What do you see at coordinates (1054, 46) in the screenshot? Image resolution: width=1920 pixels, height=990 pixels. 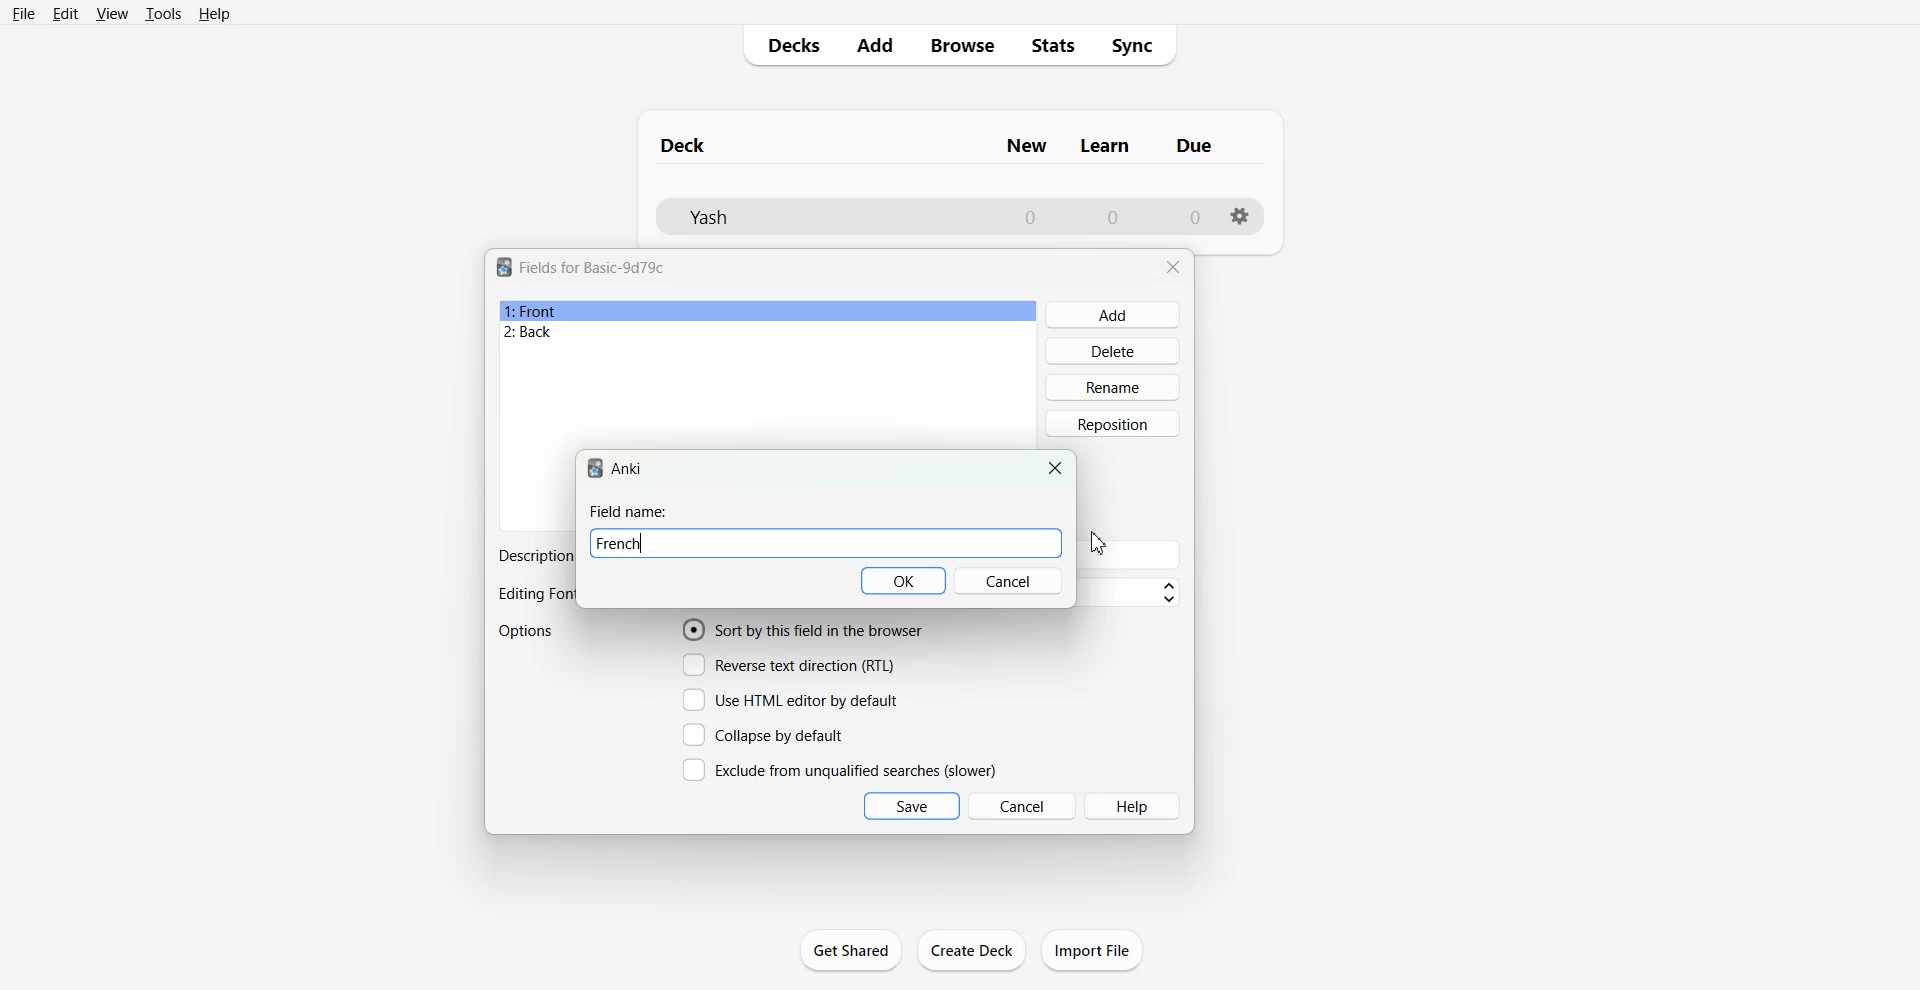 I see `Stats` at bounding box center [1054, 46].